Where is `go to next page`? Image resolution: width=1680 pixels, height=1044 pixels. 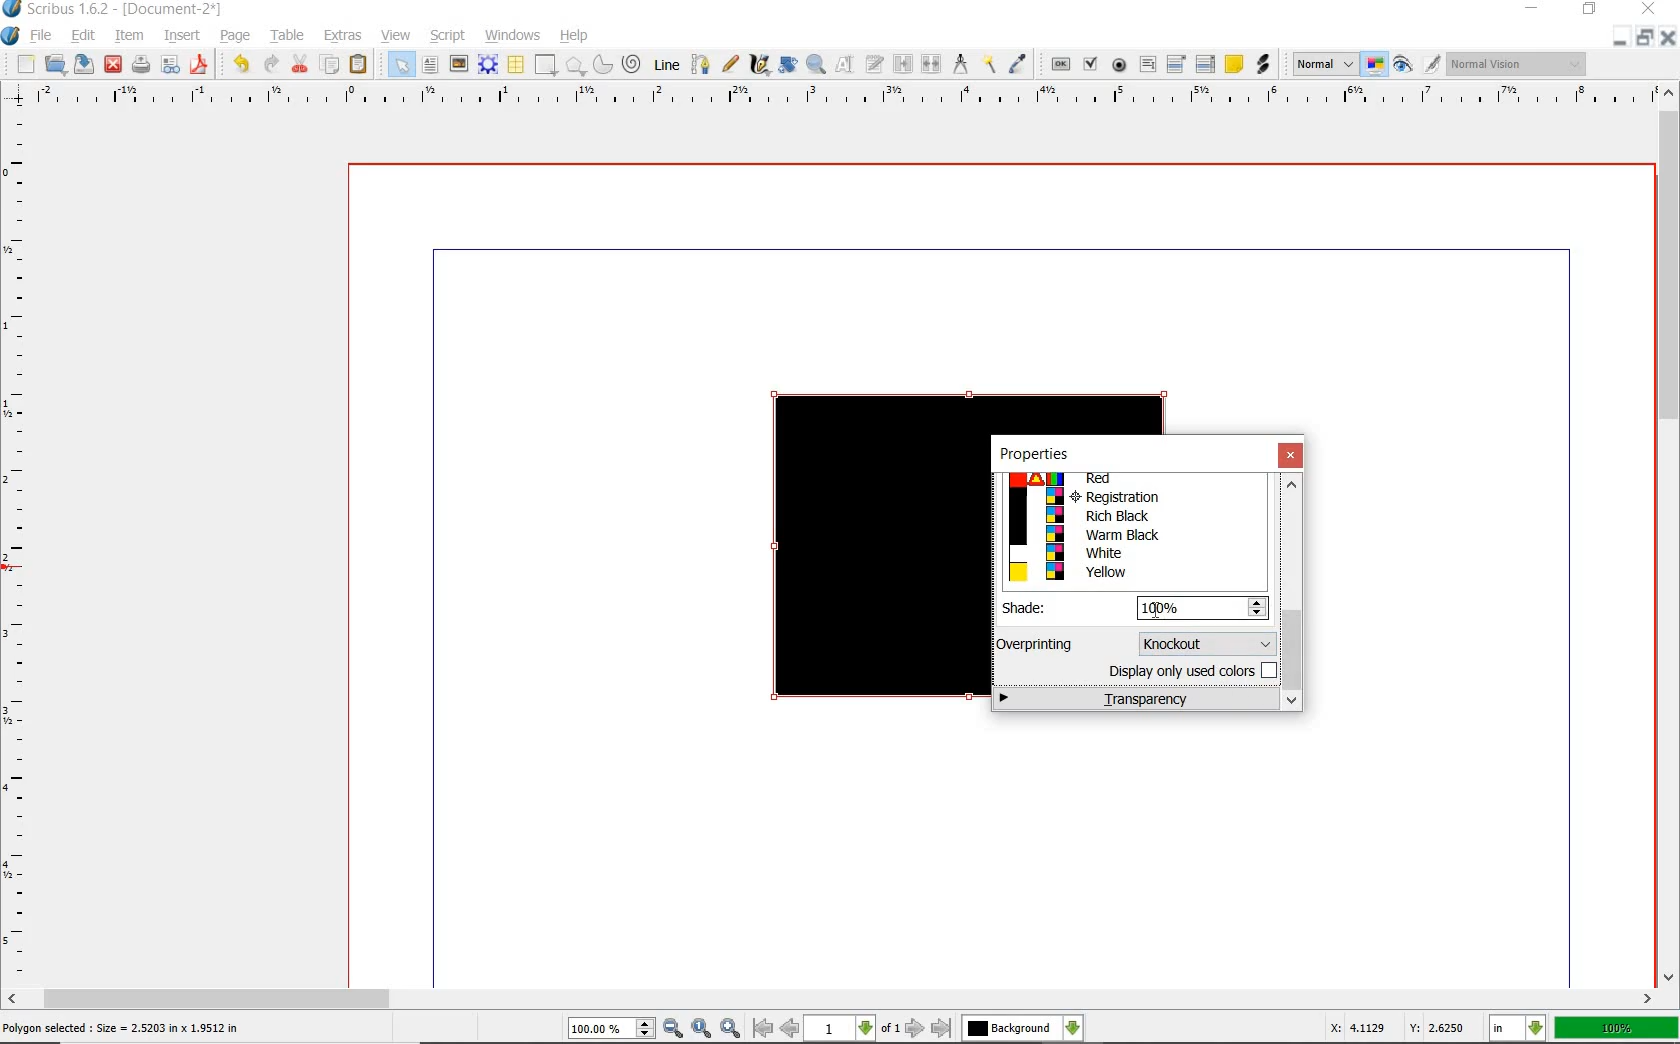 go to next page is located at coordinates (915, 1029).